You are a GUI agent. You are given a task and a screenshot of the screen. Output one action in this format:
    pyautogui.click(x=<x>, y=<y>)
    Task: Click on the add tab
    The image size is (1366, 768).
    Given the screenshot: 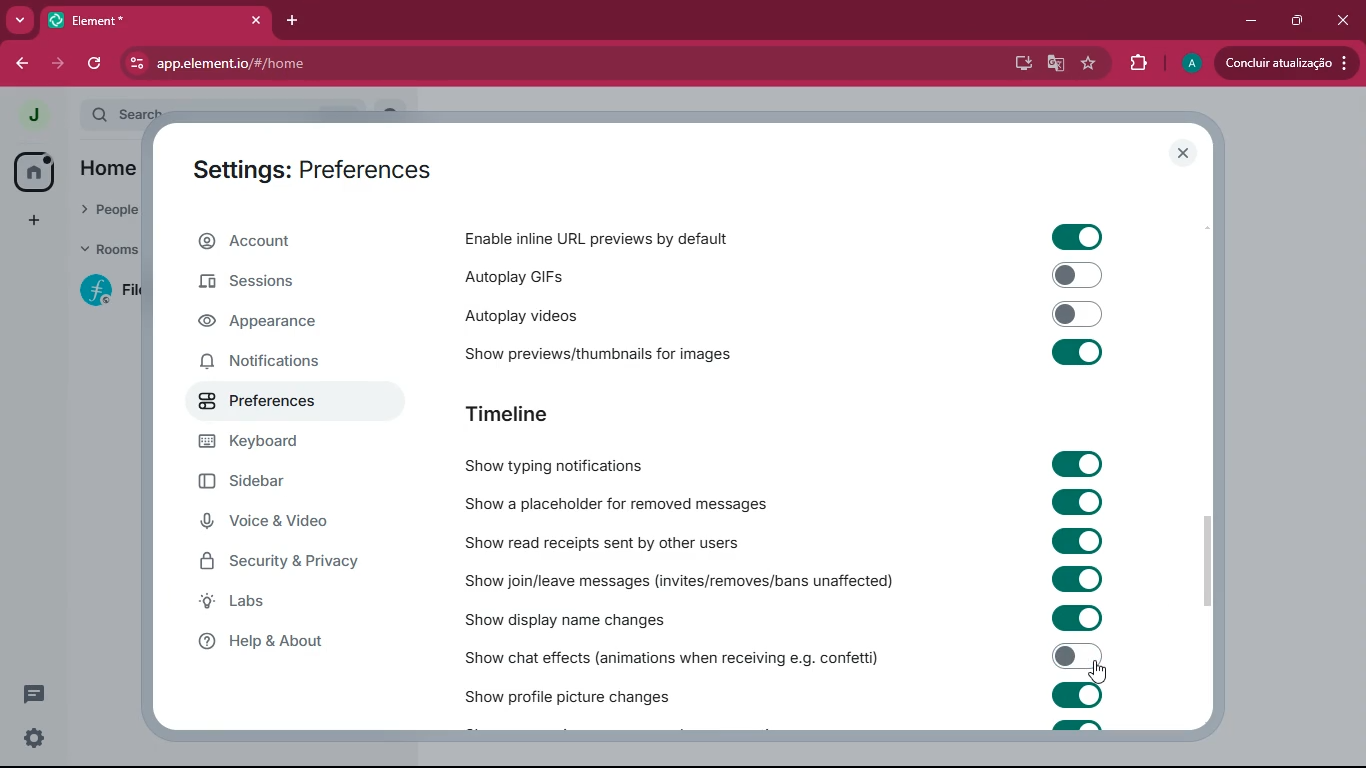 What is the action you would take?
    pyautogui.click(x=294, y=20)
    